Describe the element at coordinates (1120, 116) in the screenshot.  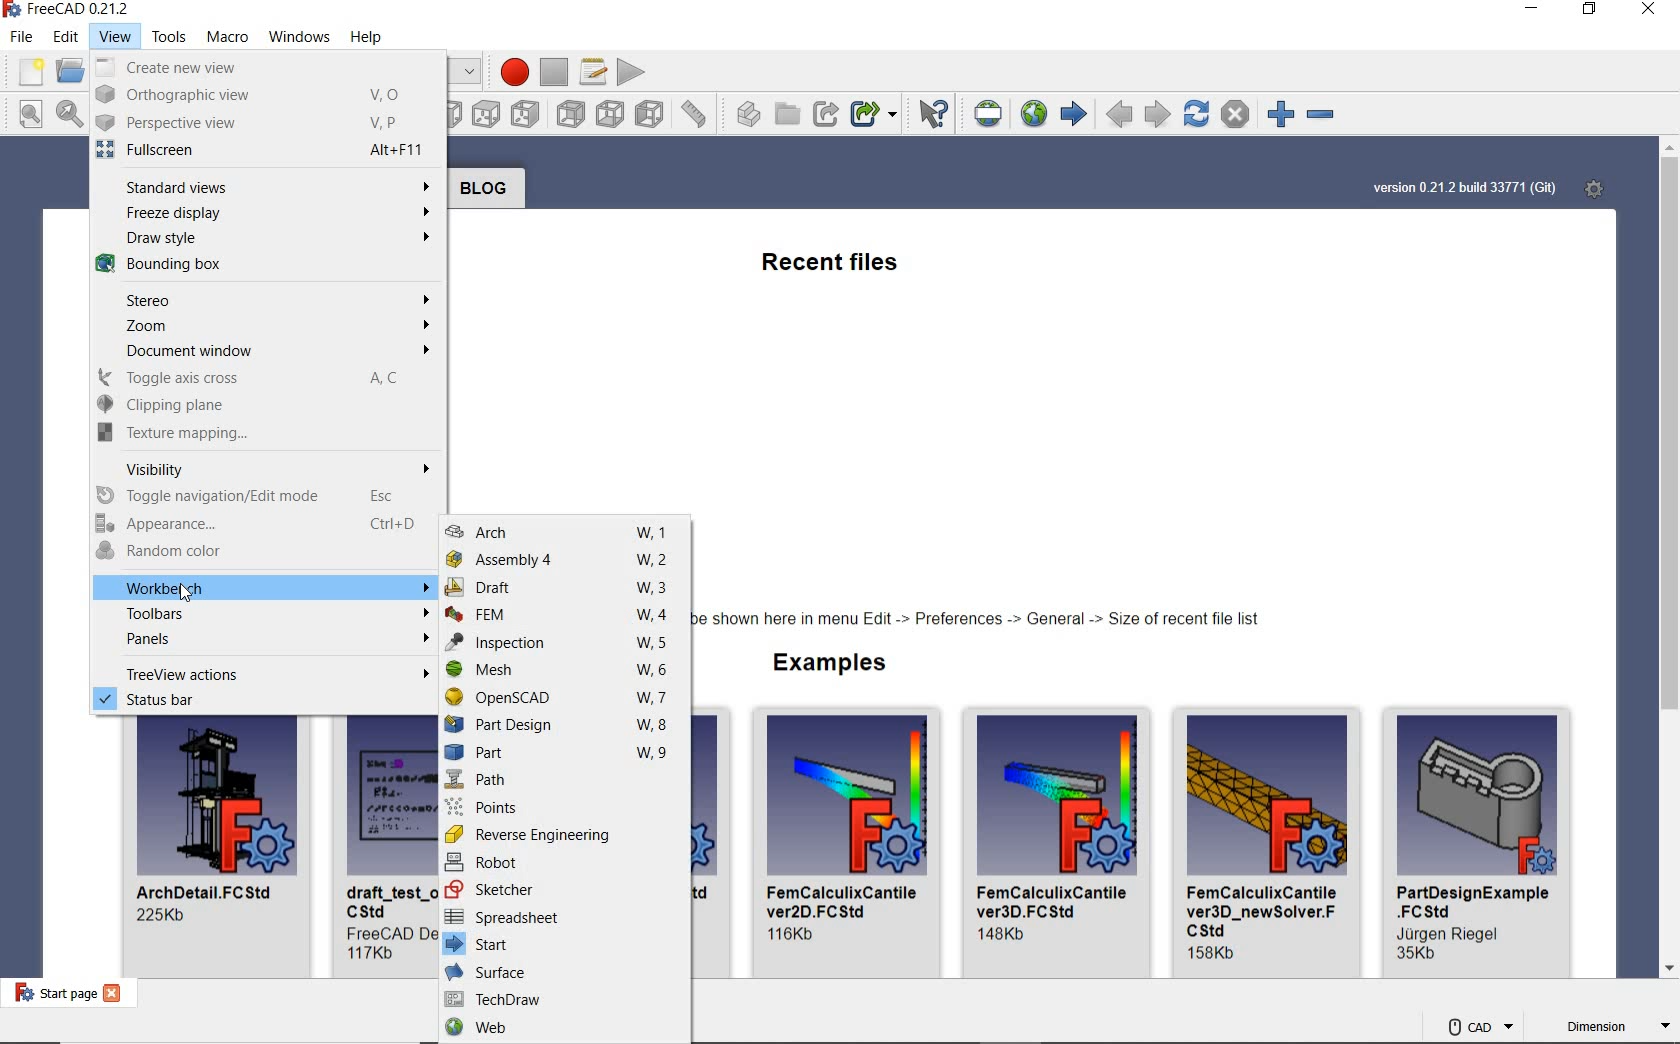
I see `previous page` at that location.